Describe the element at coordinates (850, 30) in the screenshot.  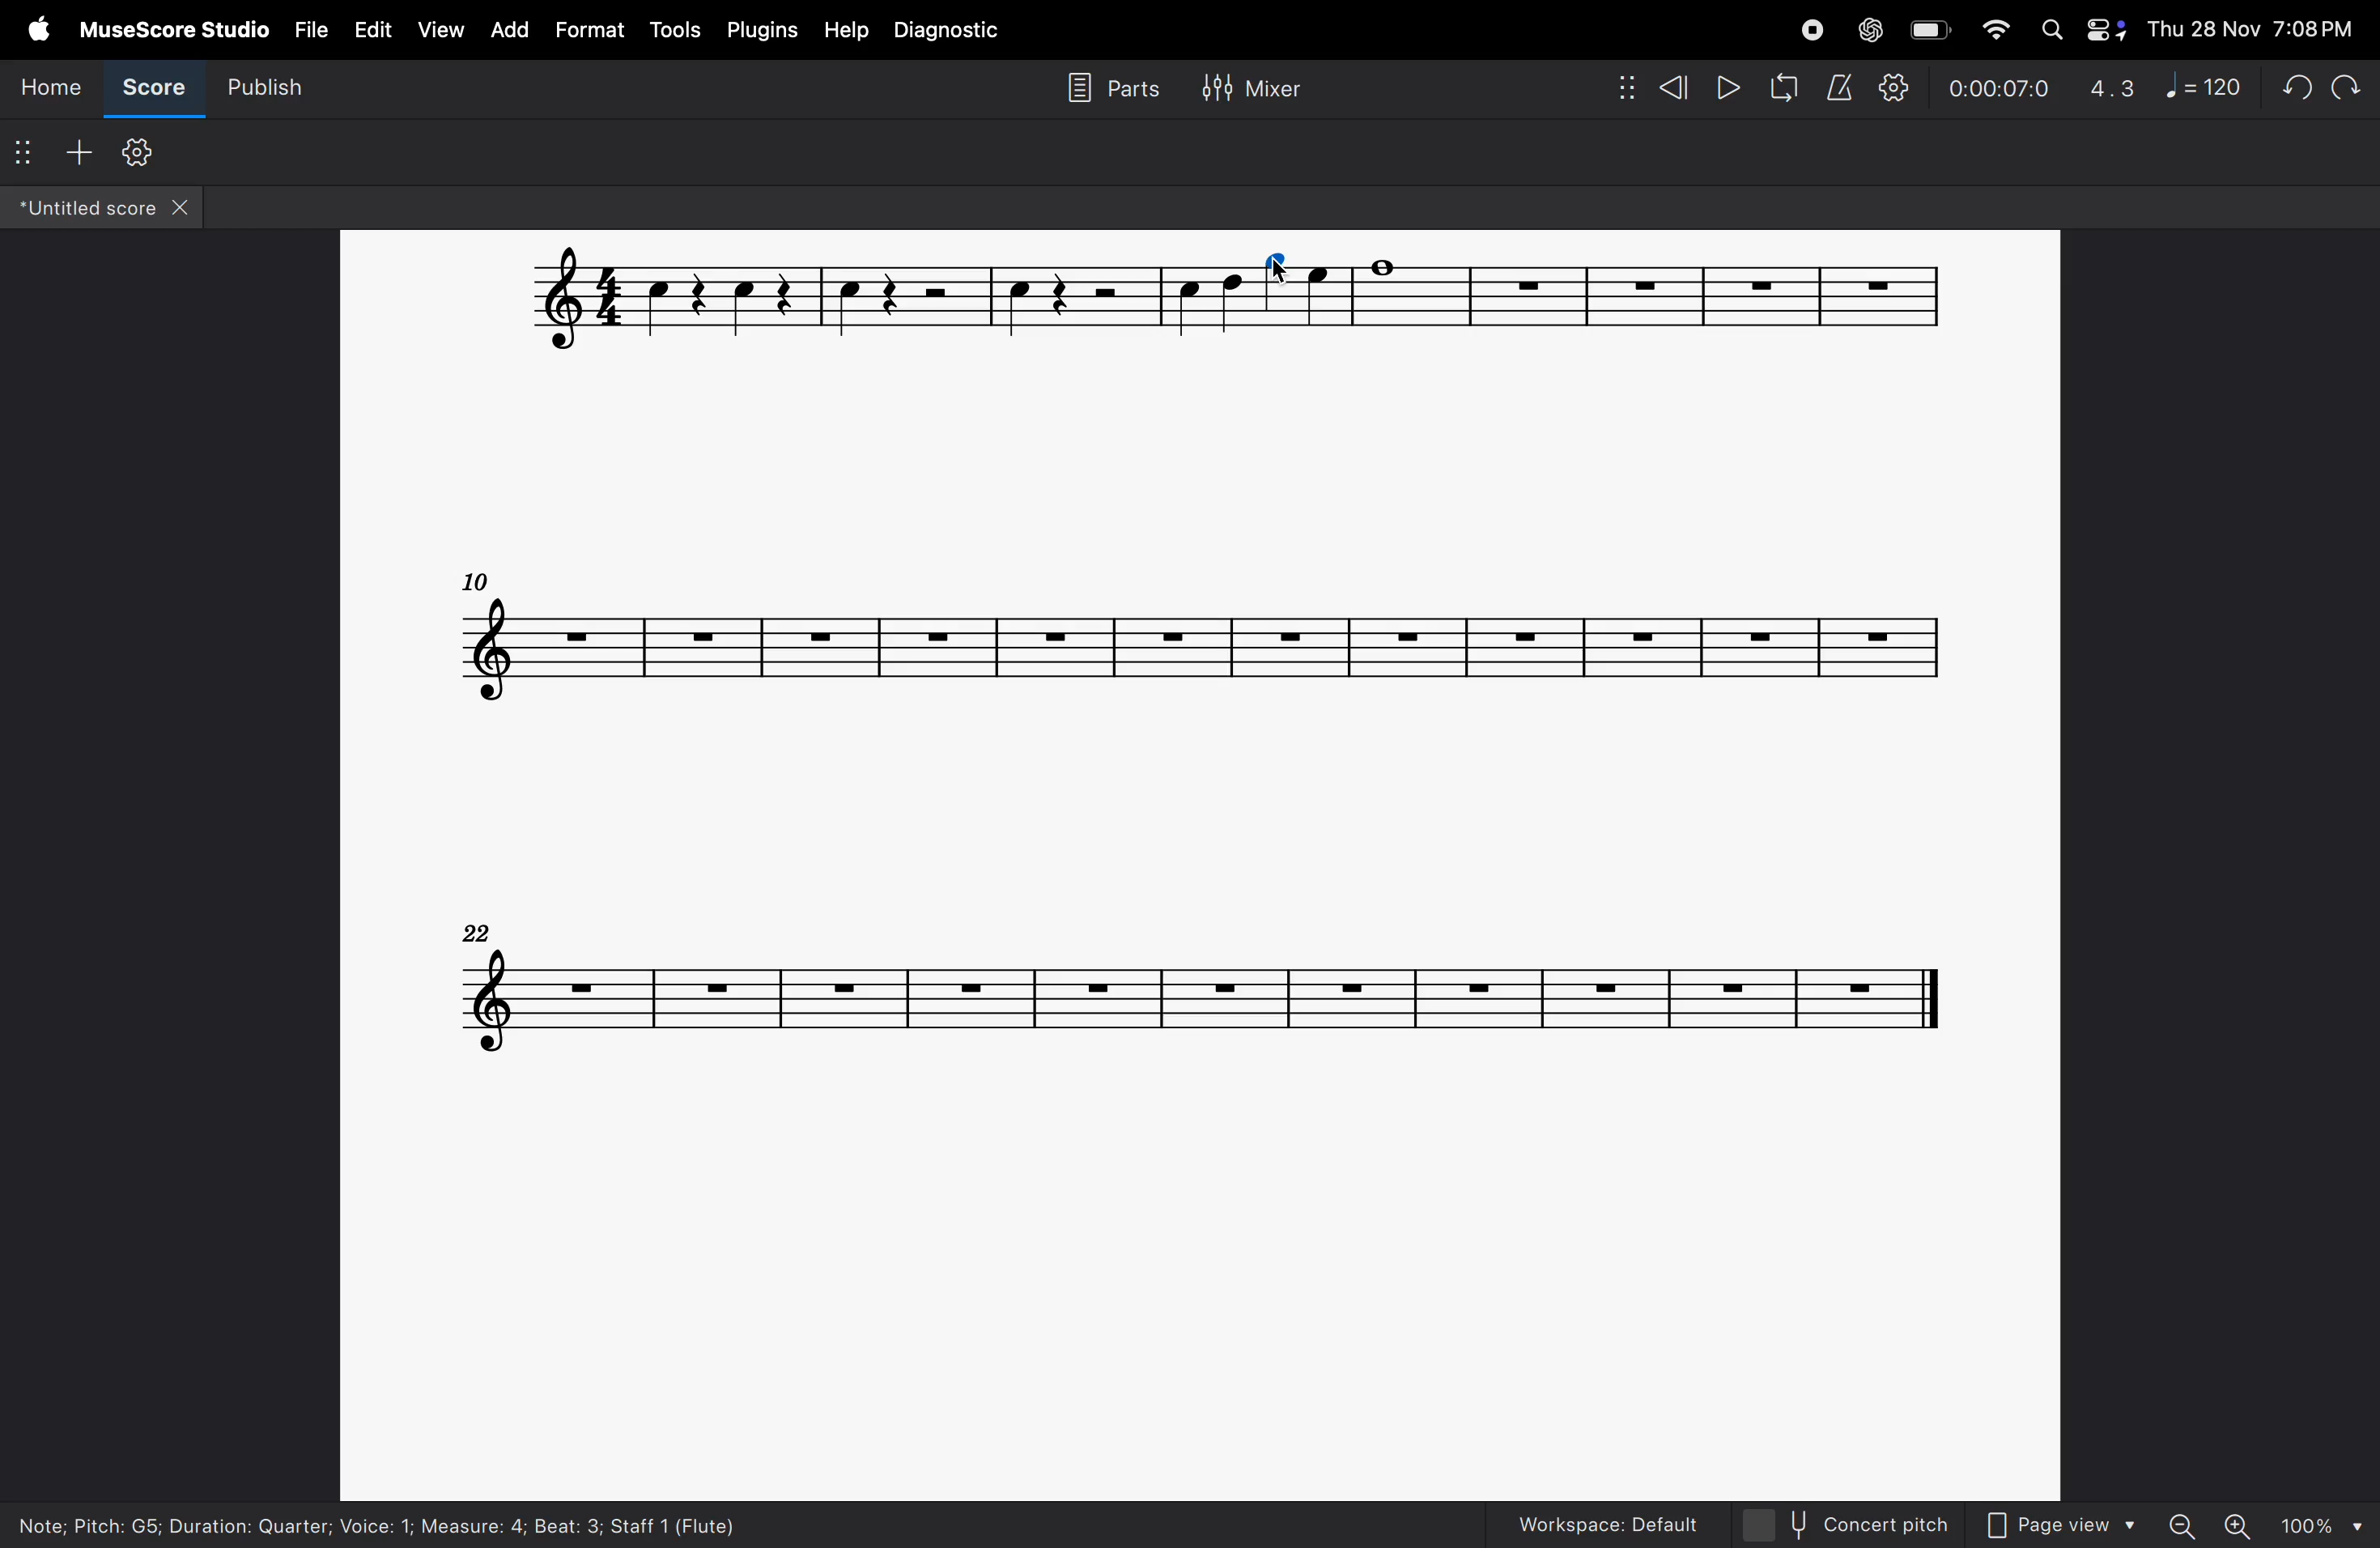
I see `help` at that location.